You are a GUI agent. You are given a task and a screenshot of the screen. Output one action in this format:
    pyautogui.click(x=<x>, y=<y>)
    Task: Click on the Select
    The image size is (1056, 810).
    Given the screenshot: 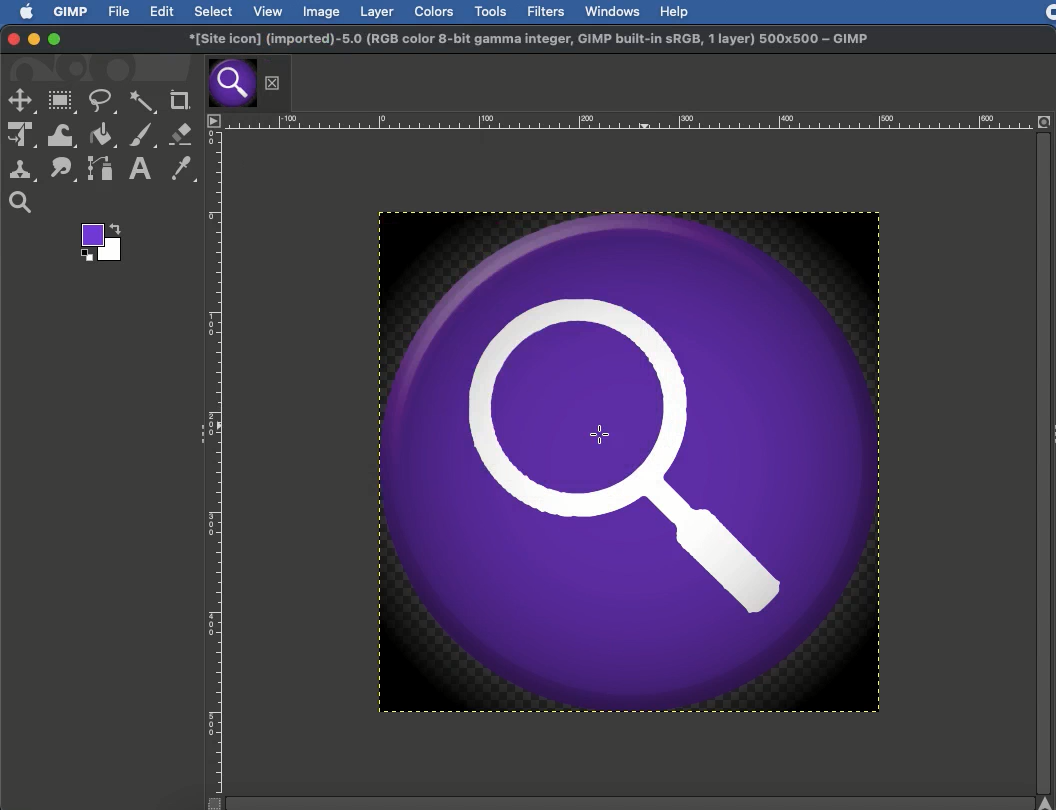 What is the action you would take?
    pyautogui.click(x=212, y=11)
    